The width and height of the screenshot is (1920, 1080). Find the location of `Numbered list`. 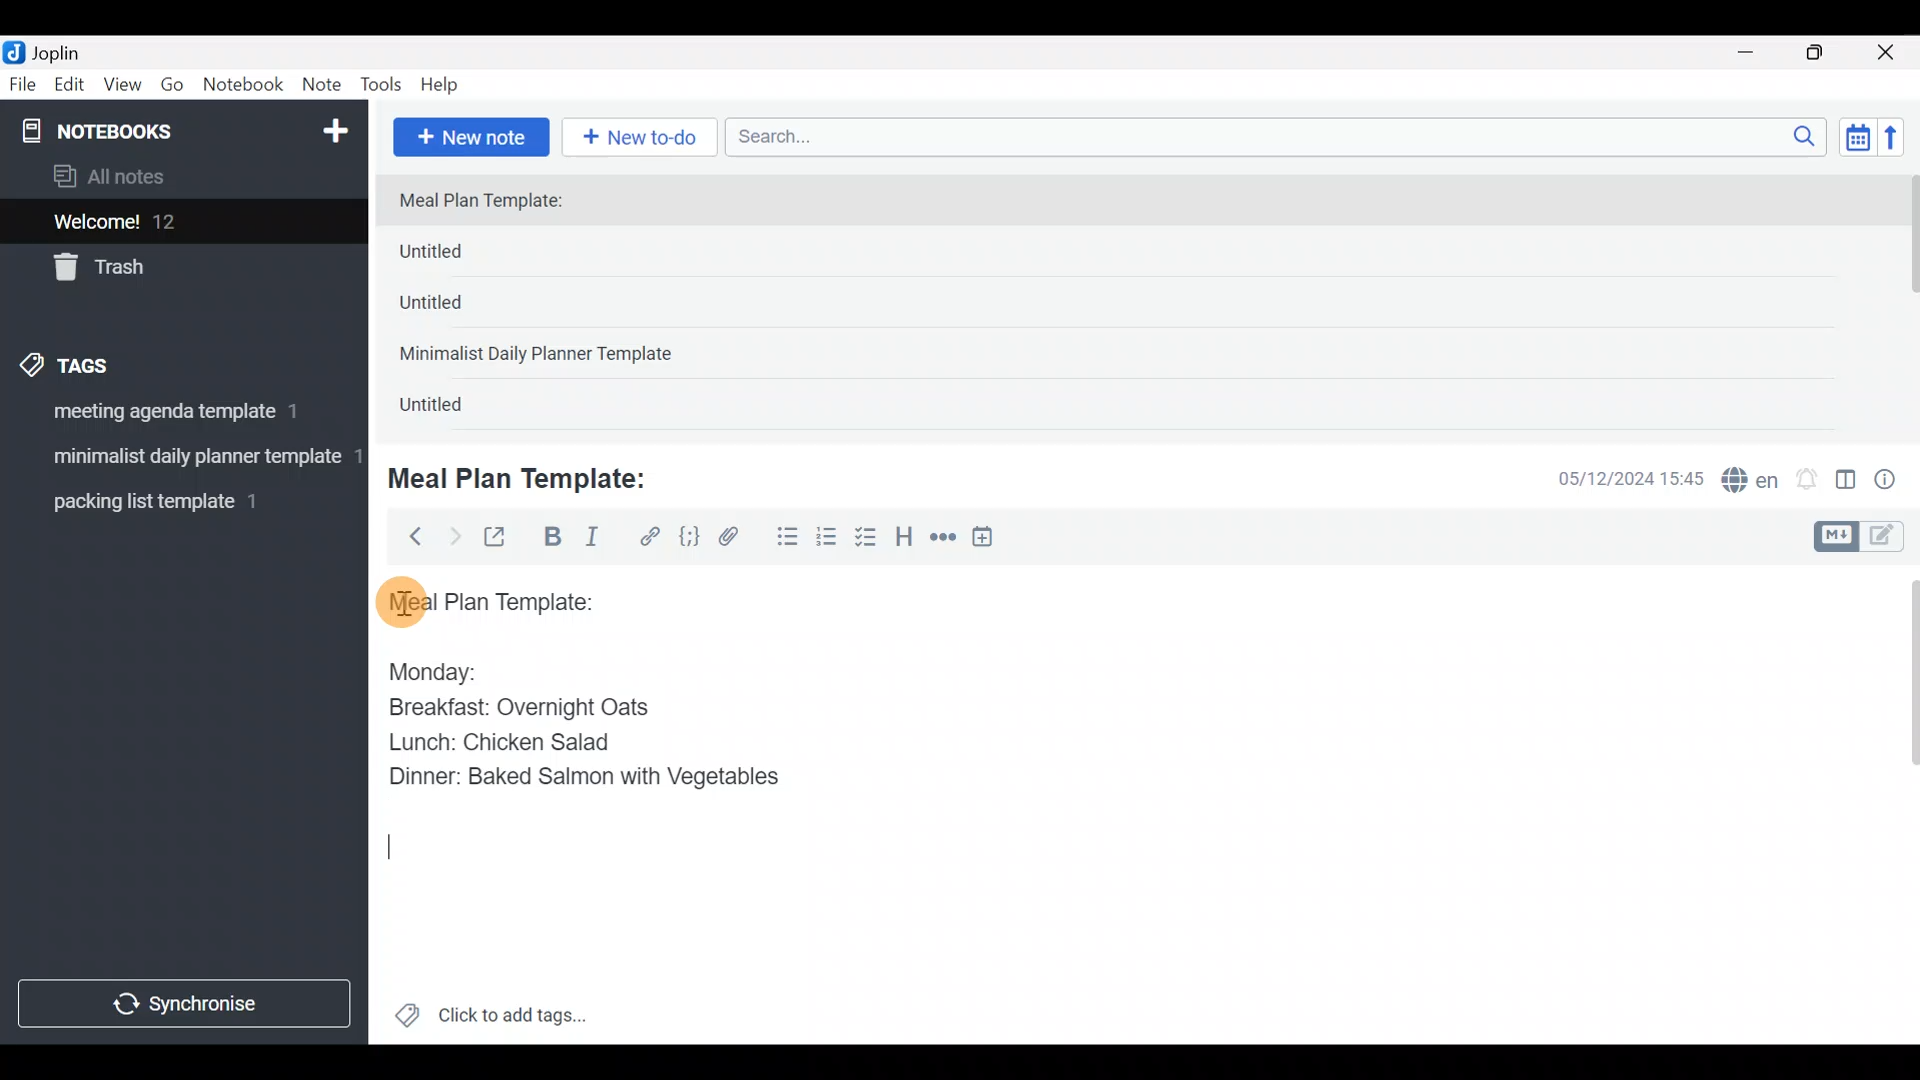

Numbered list is located at coordinates (827, 541).